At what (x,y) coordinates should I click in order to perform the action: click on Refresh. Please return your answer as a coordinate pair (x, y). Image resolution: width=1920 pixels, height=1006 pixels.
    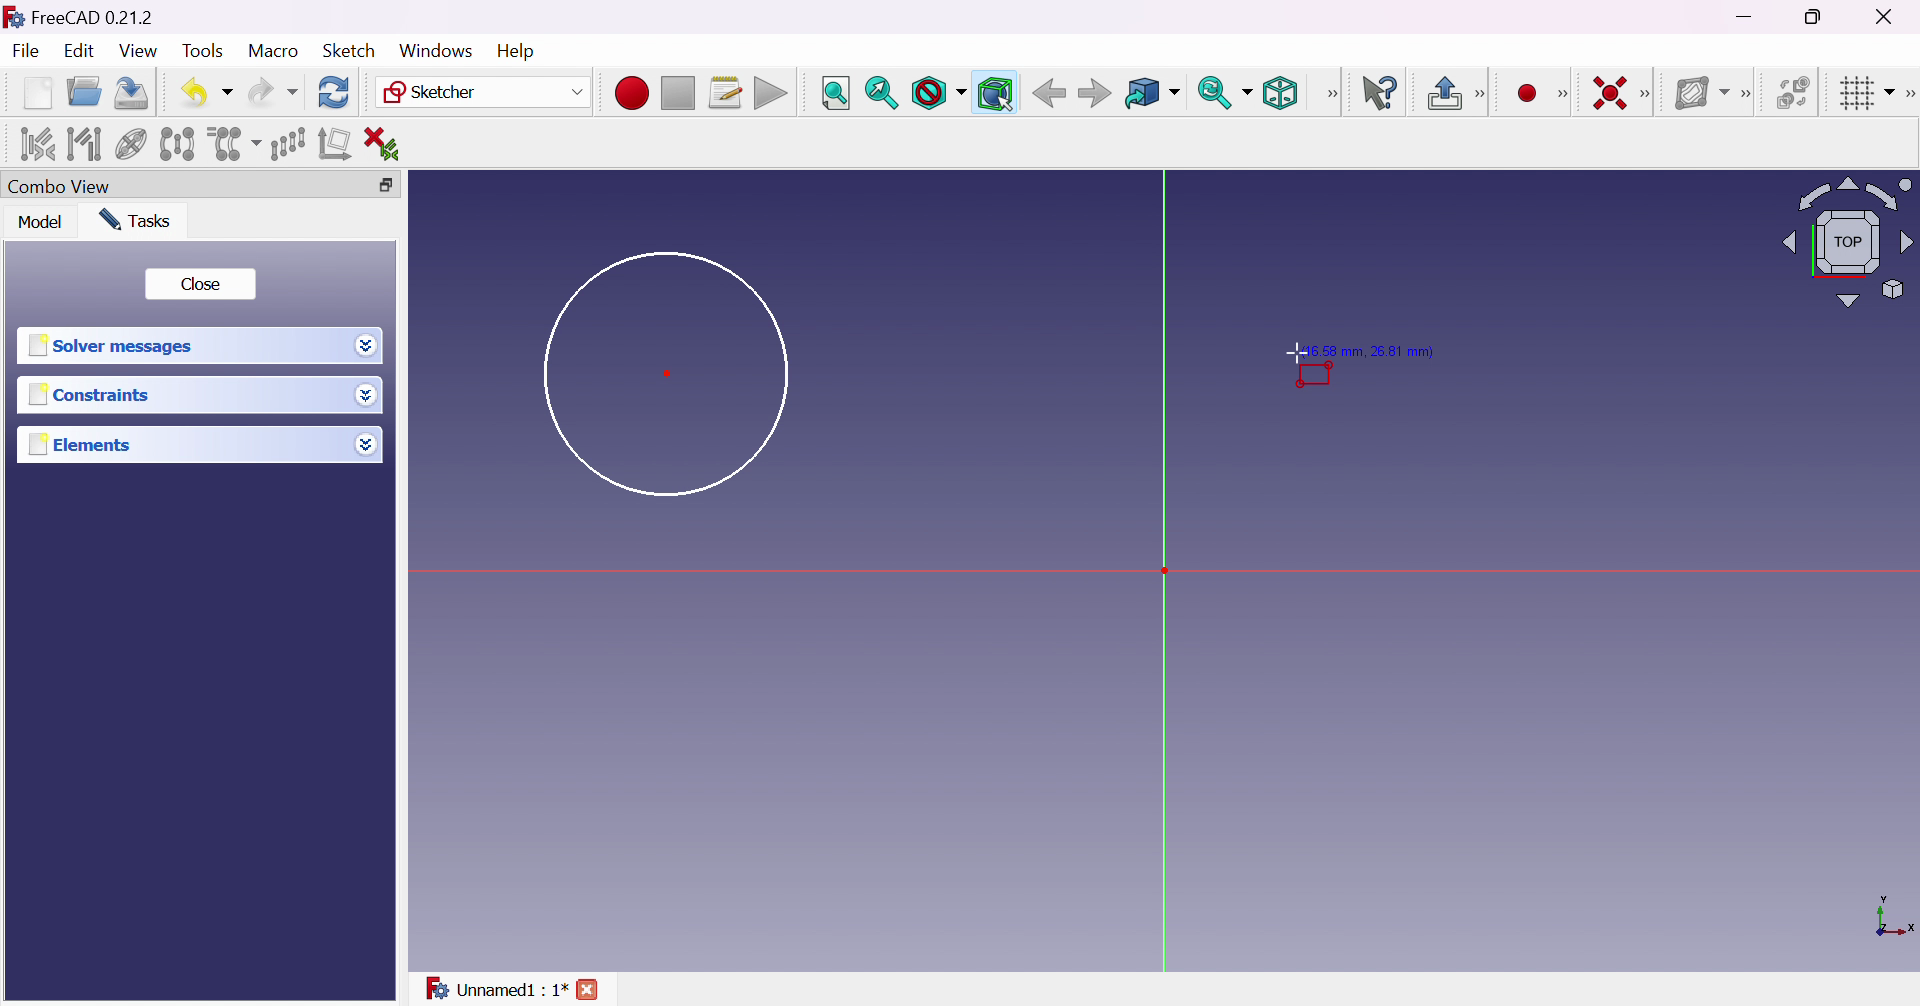
    Looking at the image, I should click on (334, 91).